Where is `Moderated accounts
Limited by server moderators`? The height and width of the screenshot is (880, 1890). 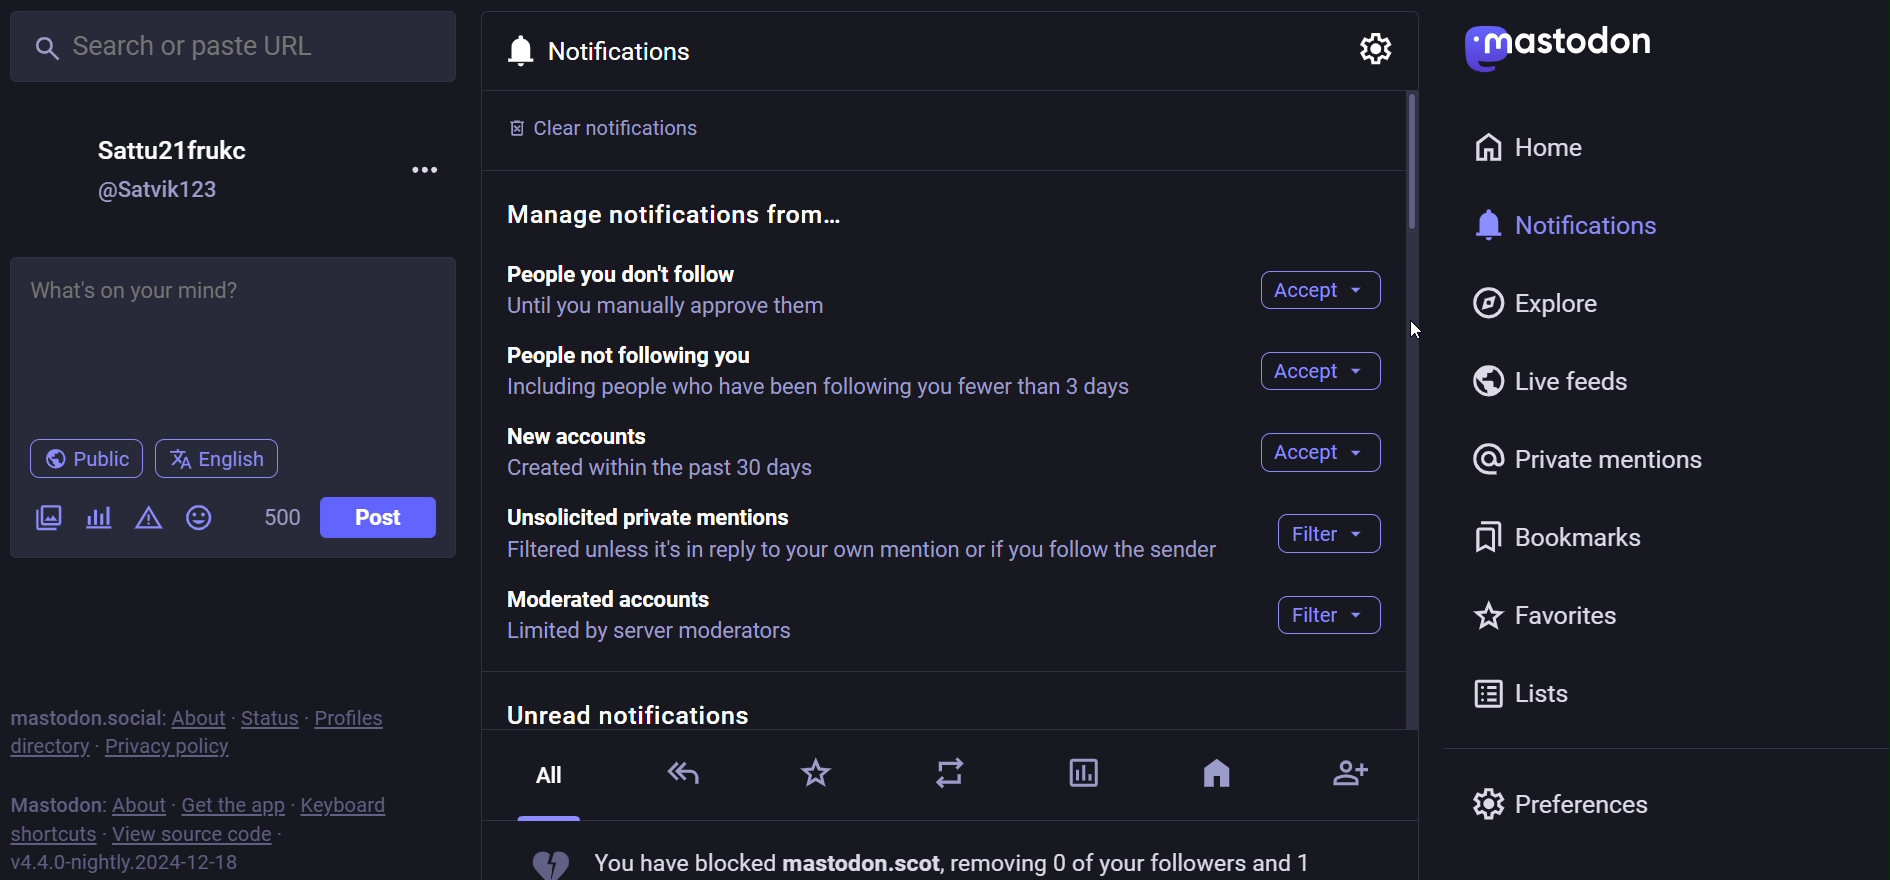 Moderated accounts
Limited by server moderators is located at coordinates (689, 617).